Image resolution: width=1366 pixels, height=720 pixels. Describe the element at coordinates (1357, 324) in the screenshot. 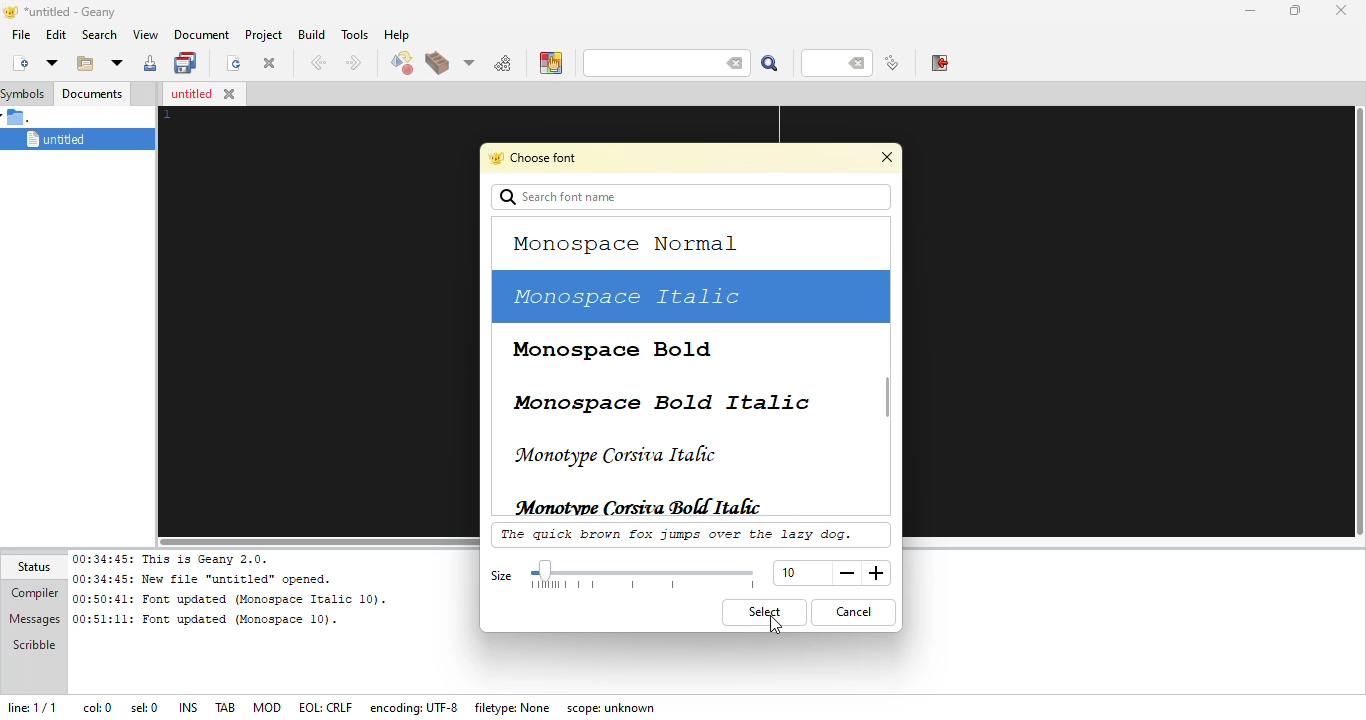

I see `vertical slide bar` at that location.